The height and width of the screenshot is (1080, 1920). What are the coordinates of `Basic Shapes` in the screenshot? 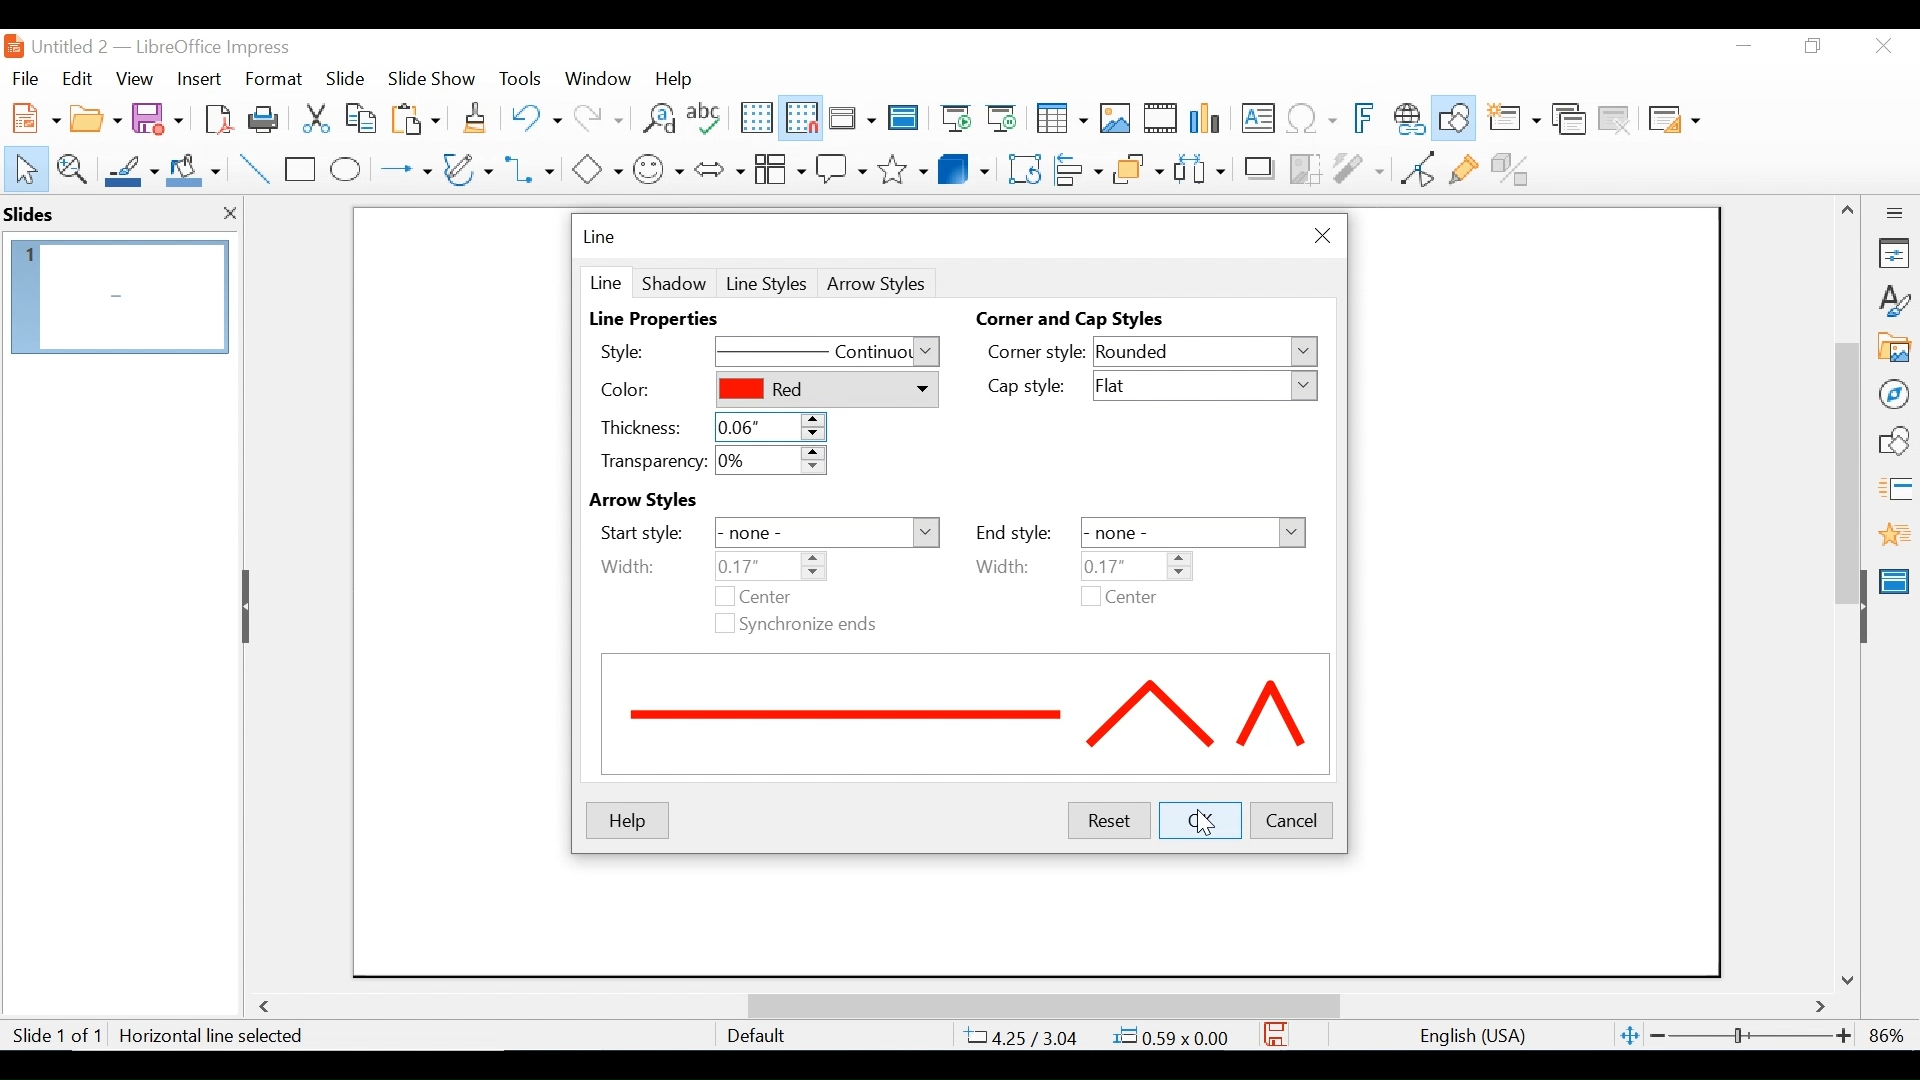 It's located at (596, 167).